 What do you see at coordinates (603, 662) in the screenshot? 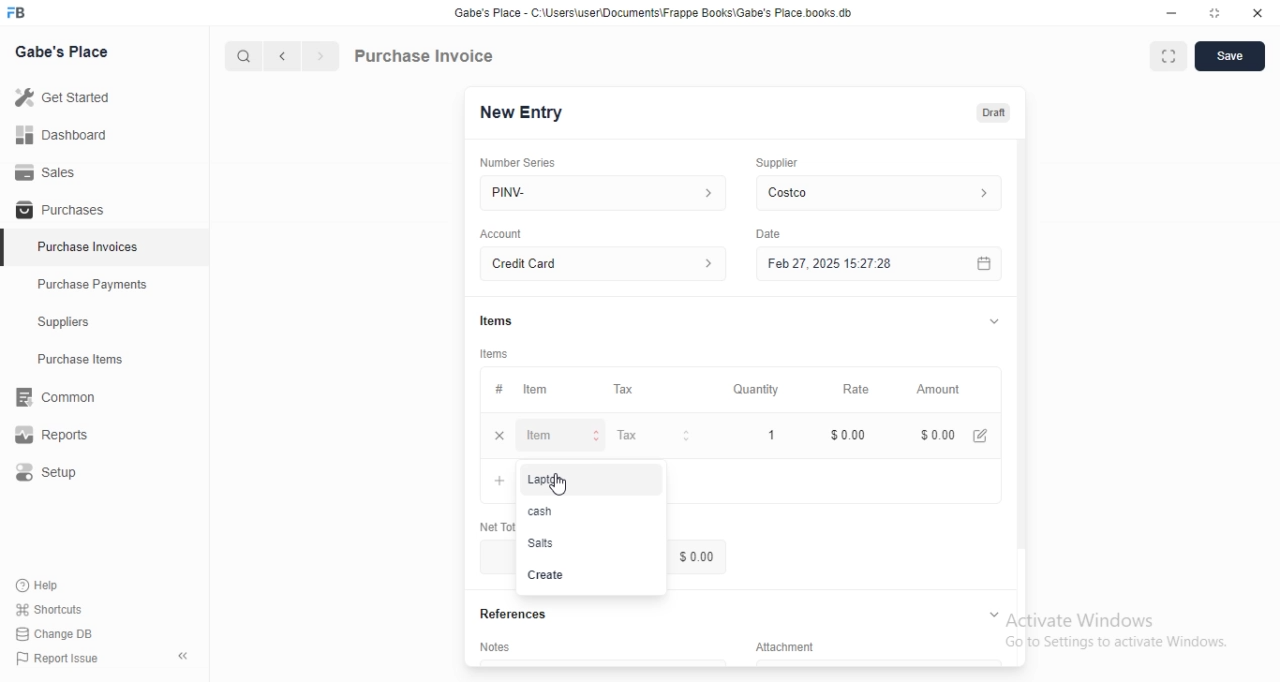
I see `Add invoice terms` at bounding box center [603, 662].